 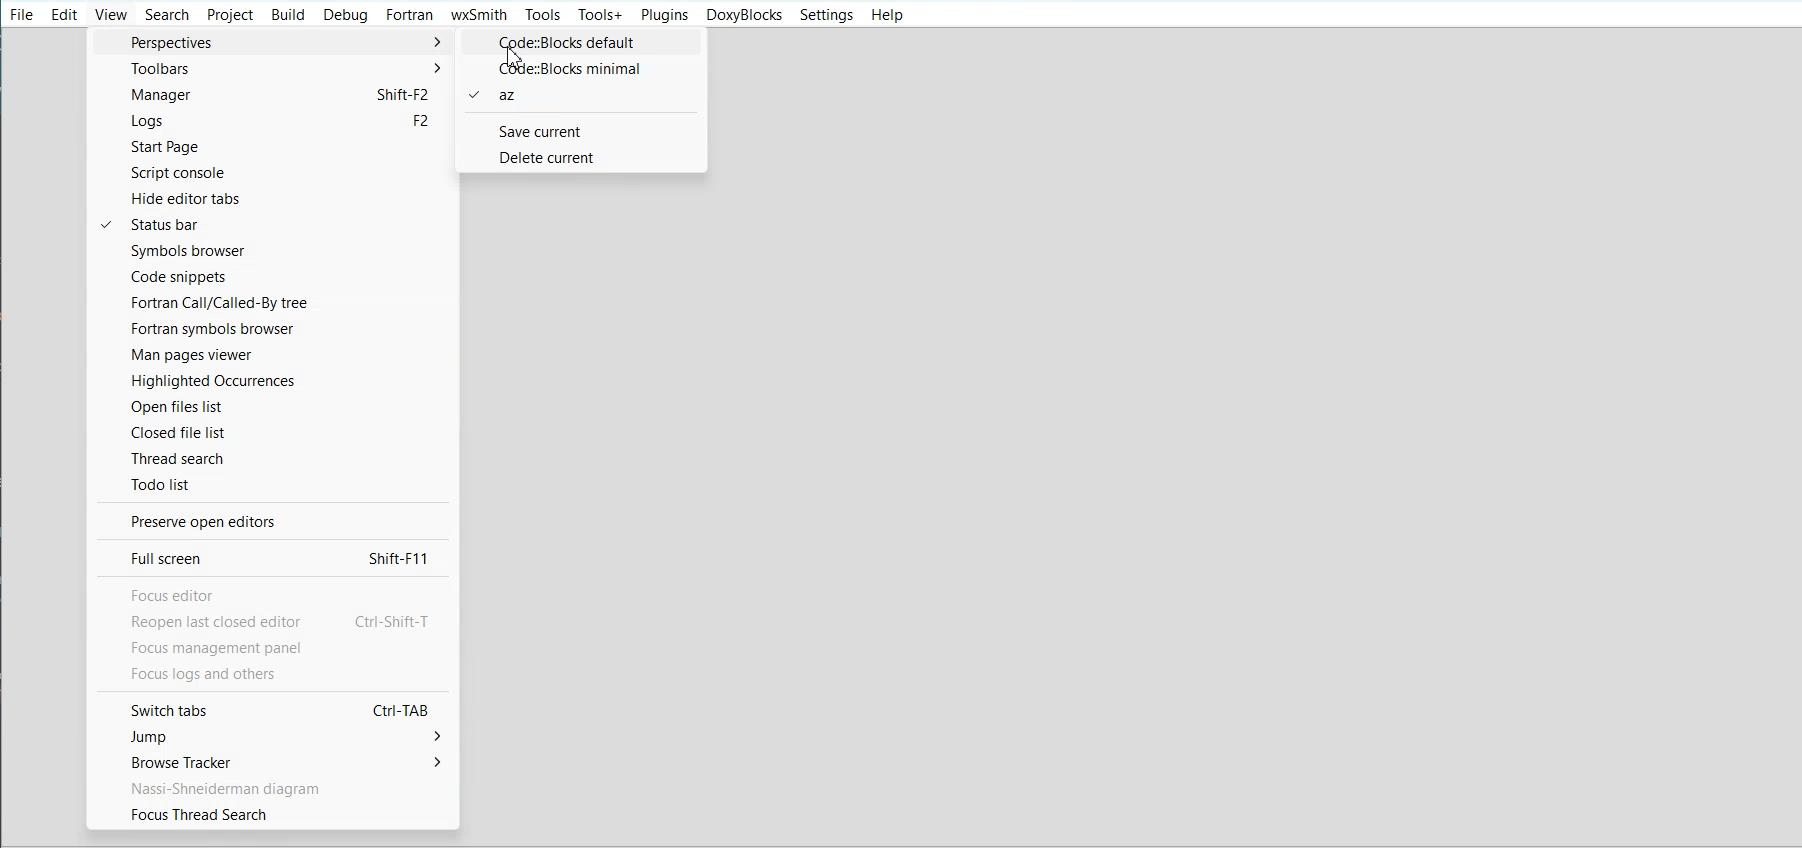 What do you see at coordinates (64, 14) in the screenshot?
I see `Edit` at bounding box center [64, 14].